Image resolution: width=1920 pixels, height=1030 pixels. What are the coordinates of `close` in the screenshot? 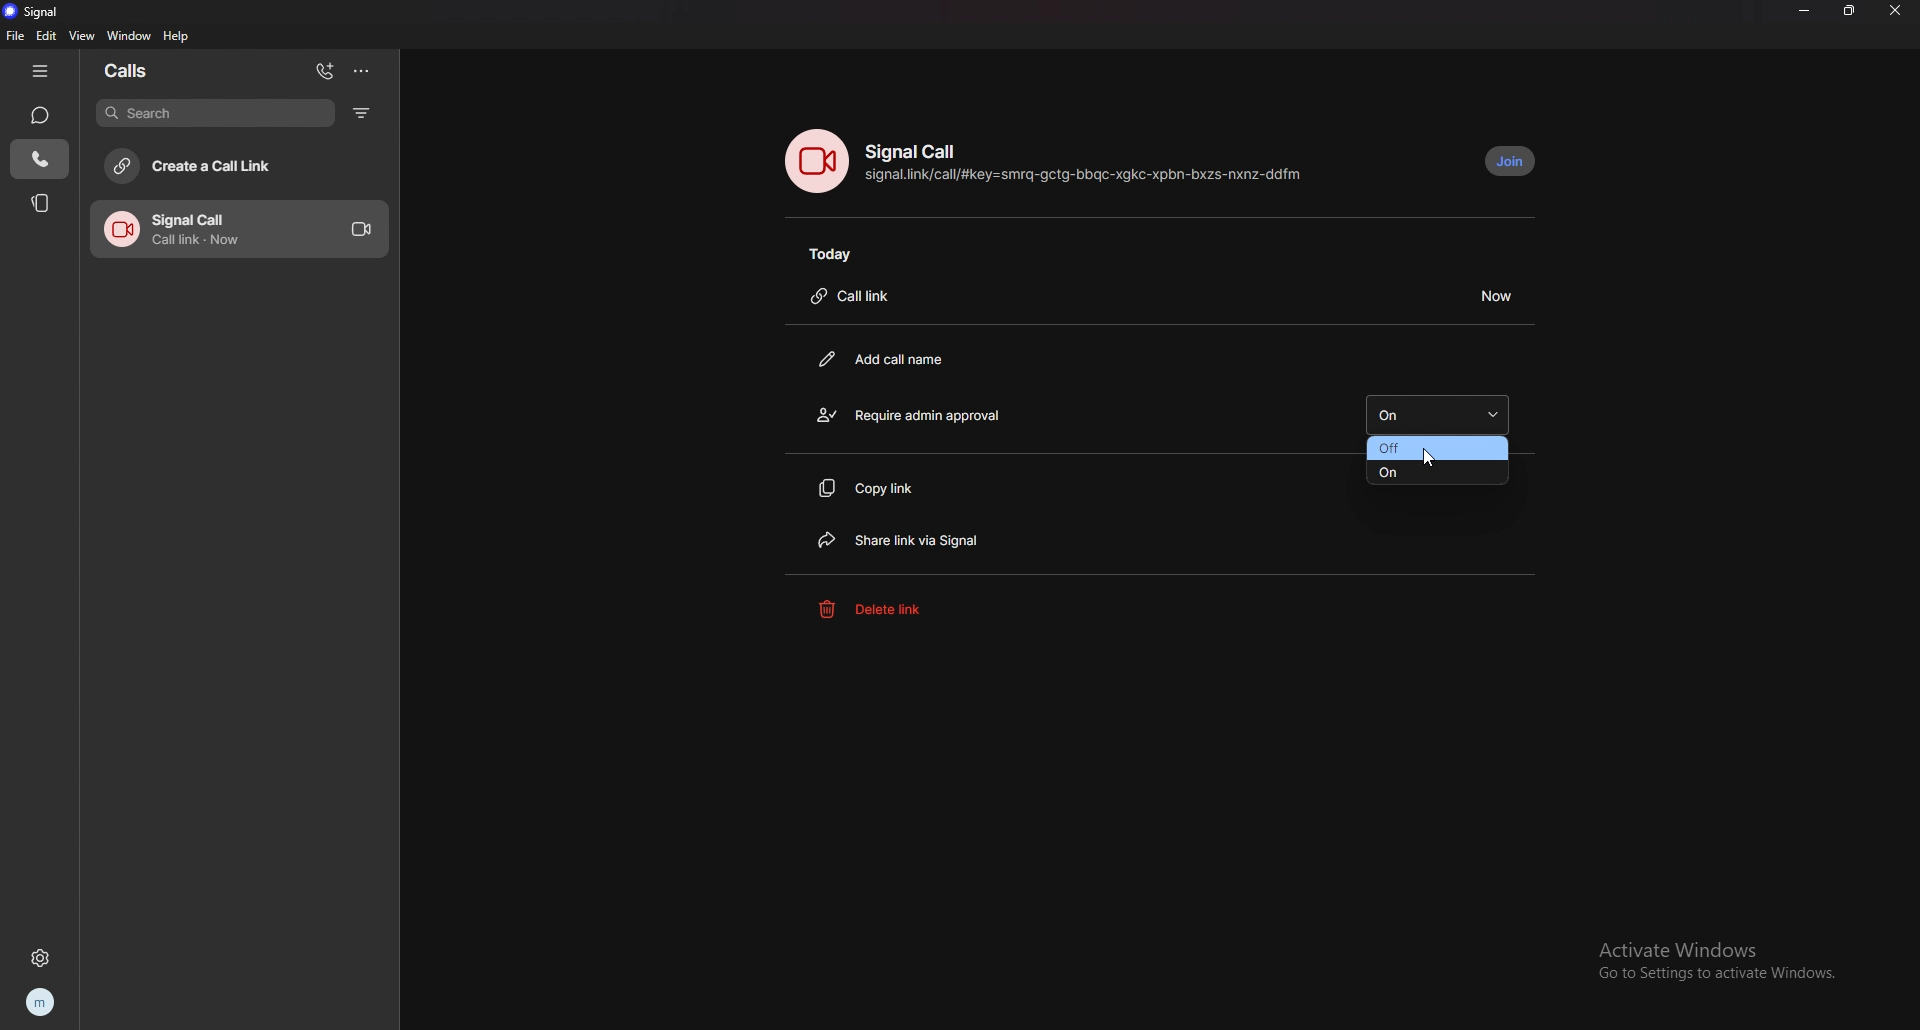 It's located at (1898, 11).